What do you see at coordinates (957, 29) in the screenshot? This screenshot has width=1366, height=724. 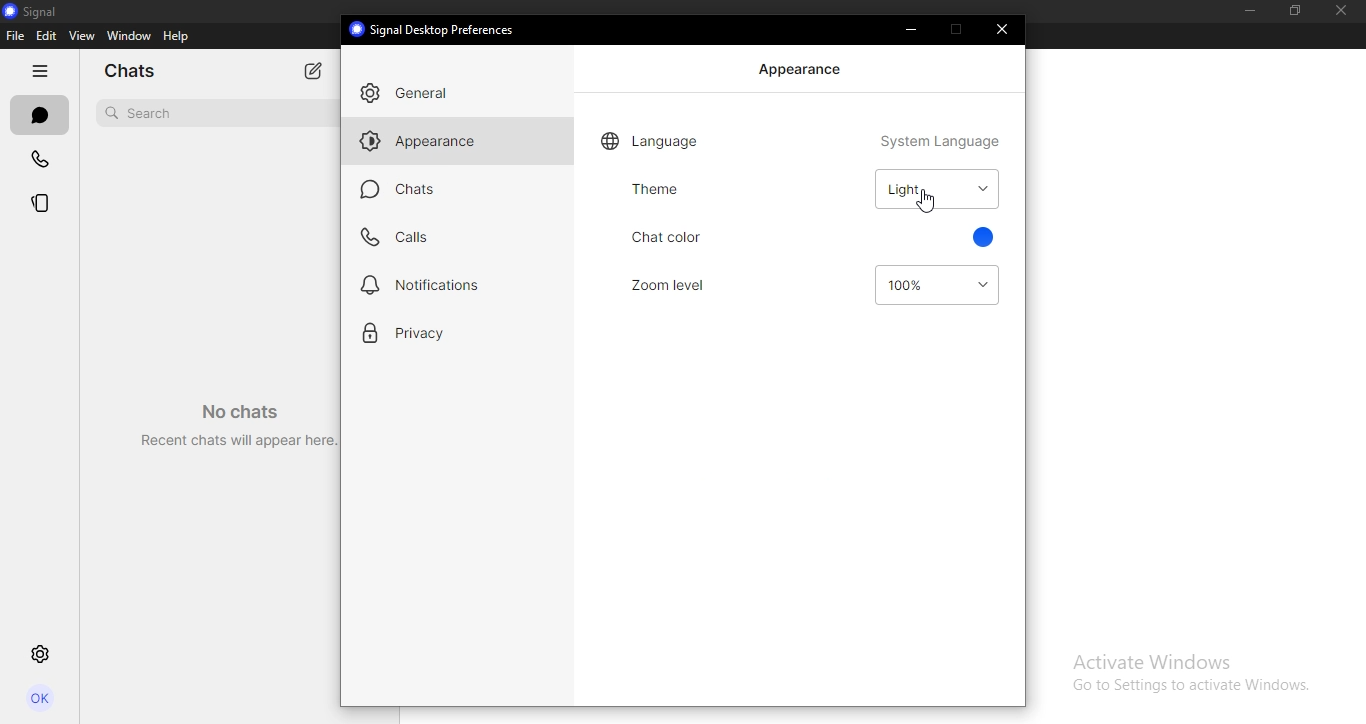 I see `restore down` at bounding box center [957, 29].